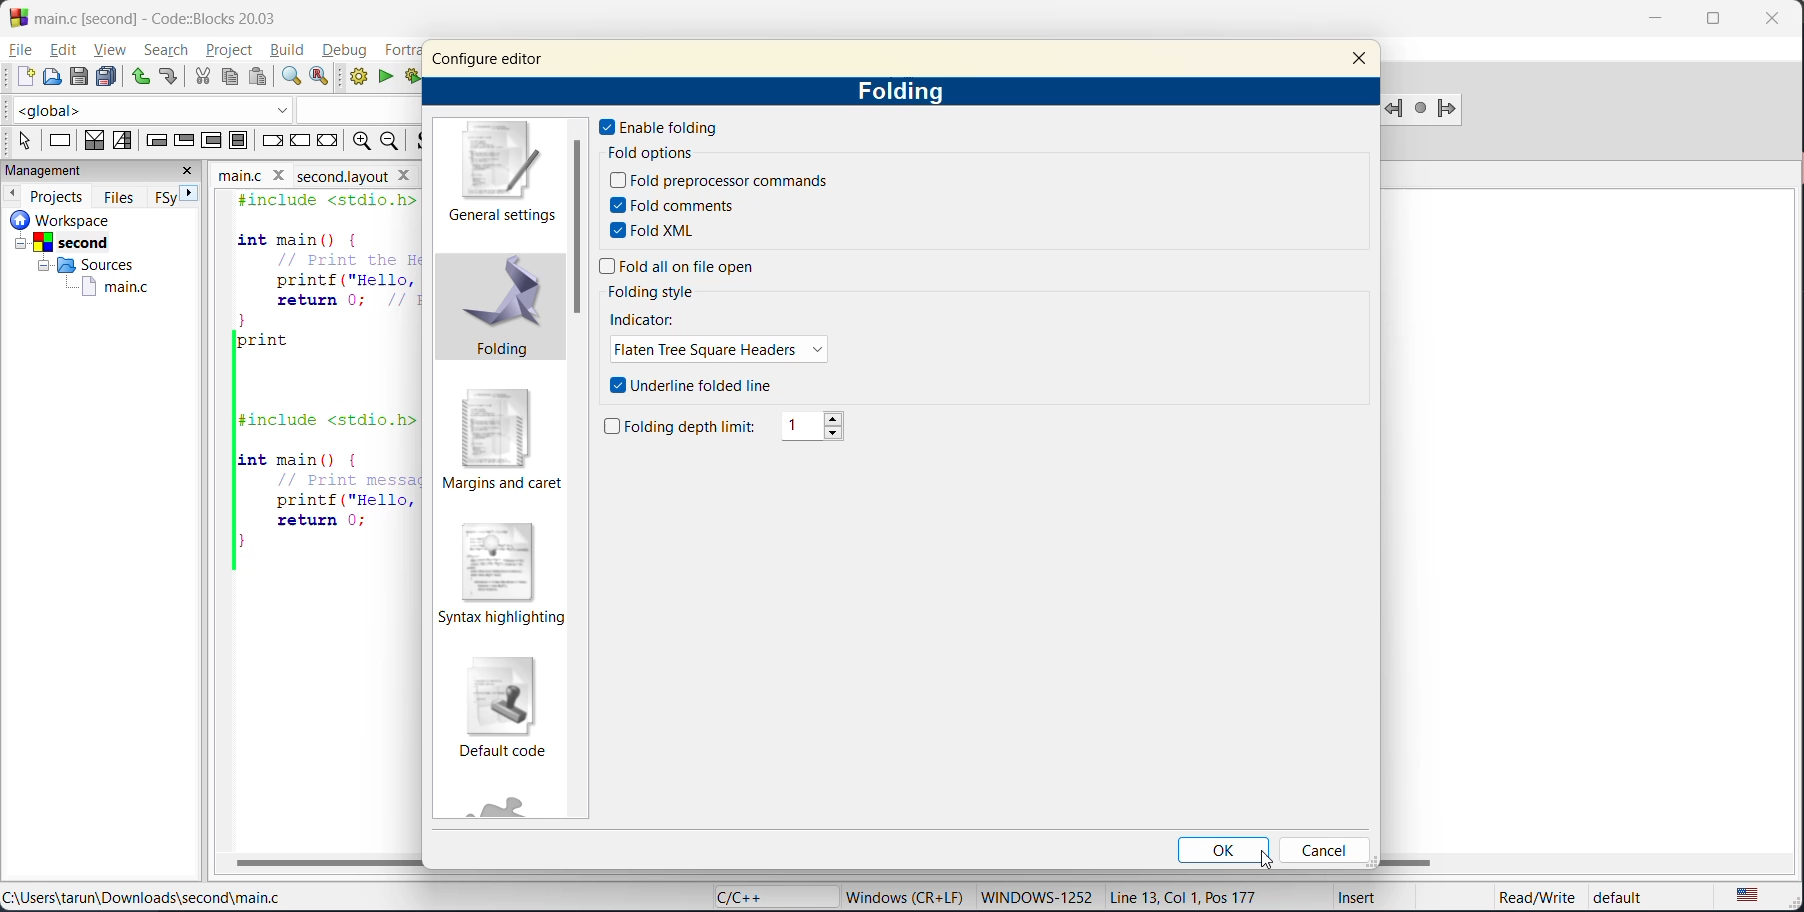 This screenshot has width=1804, height=912. What do you see at coordinates (23, 50) in the screenshot?
I see `file` at bounding box center [23, 50].